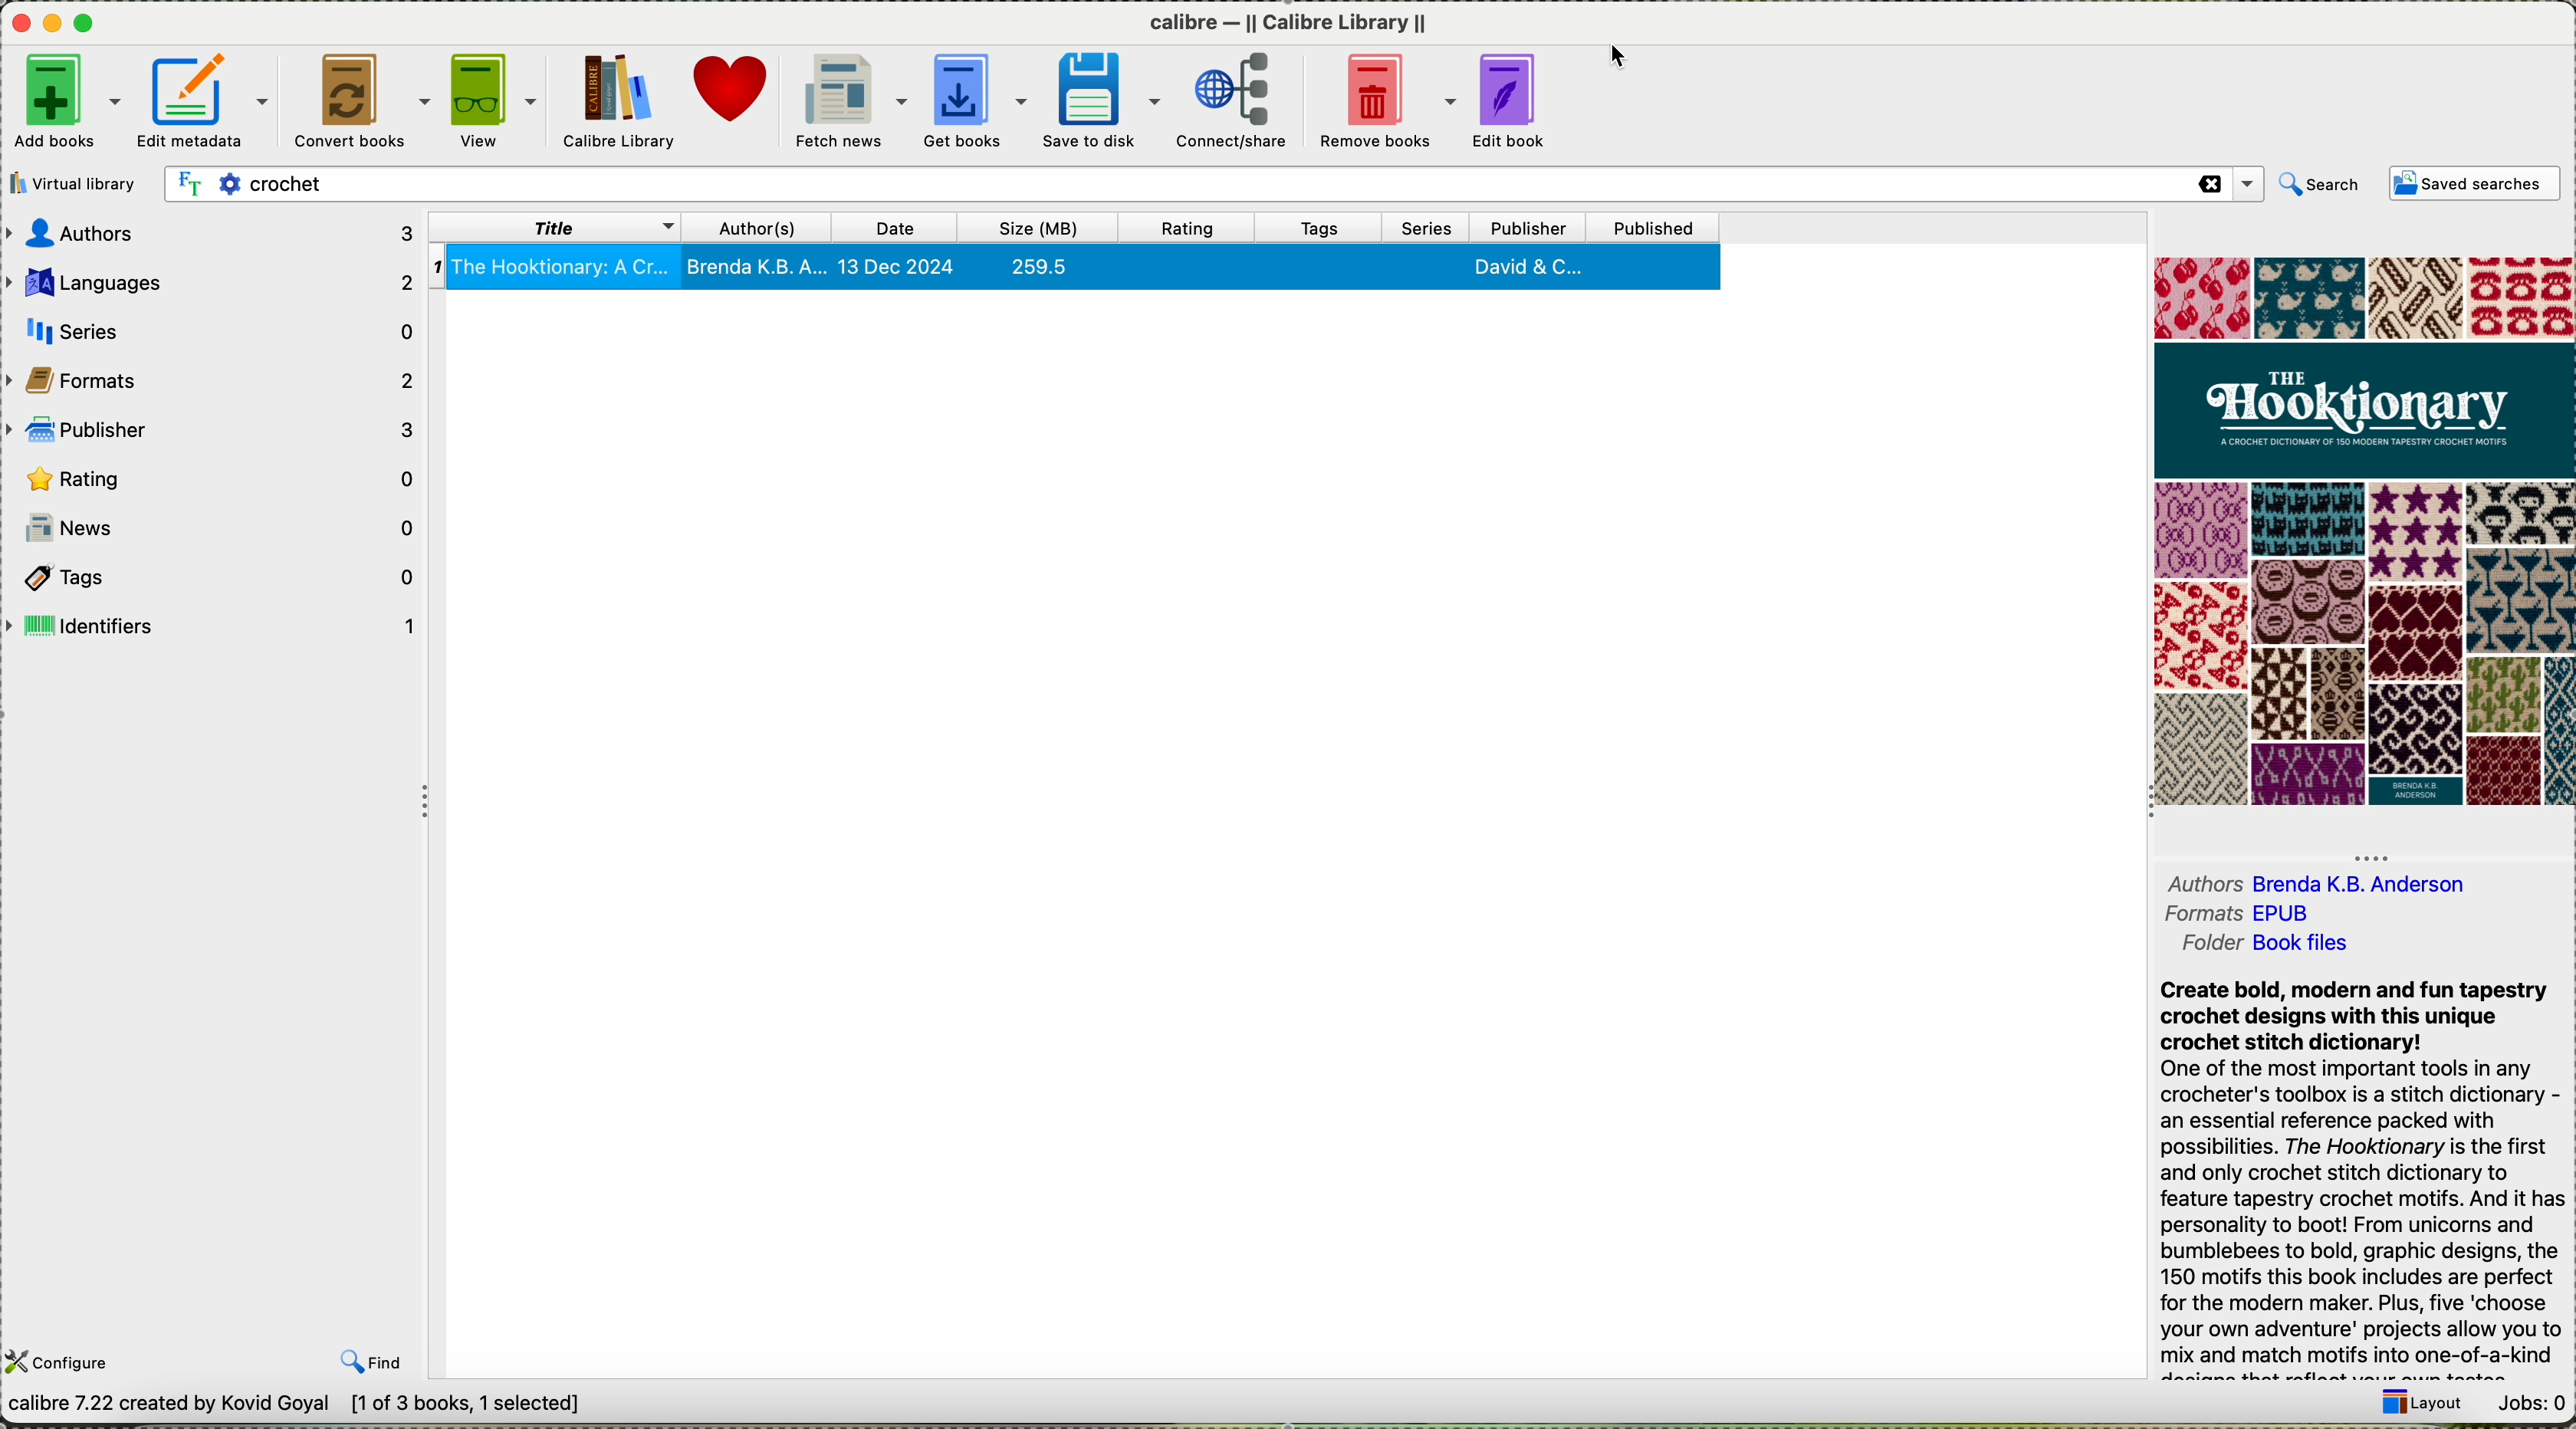 This screenshot has width=2576, height=1429. Describe the element at coordinates (1539, 227) in the screenshot. I see `publisher` at that location.